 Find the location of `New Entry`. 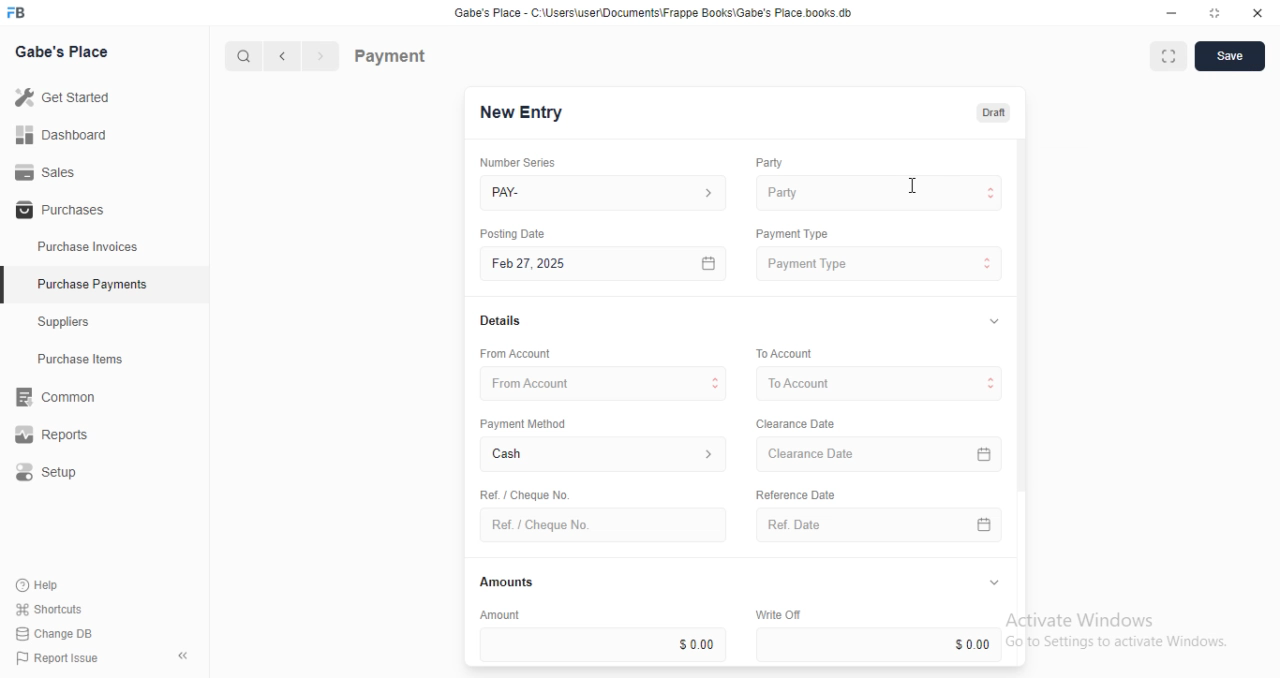

New Entry is located at coordinates (522, 113).